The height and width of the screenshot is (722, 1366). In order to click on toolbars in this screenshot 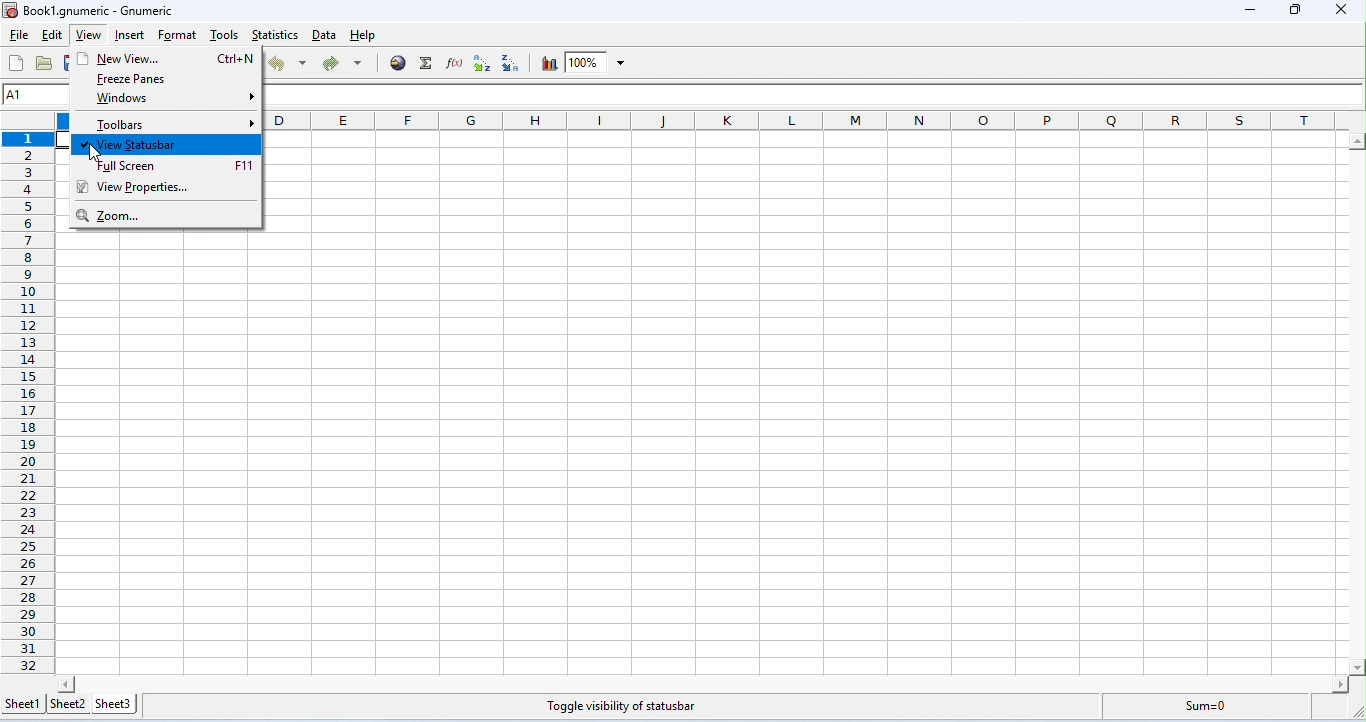, I will do `click(172, 123)`.